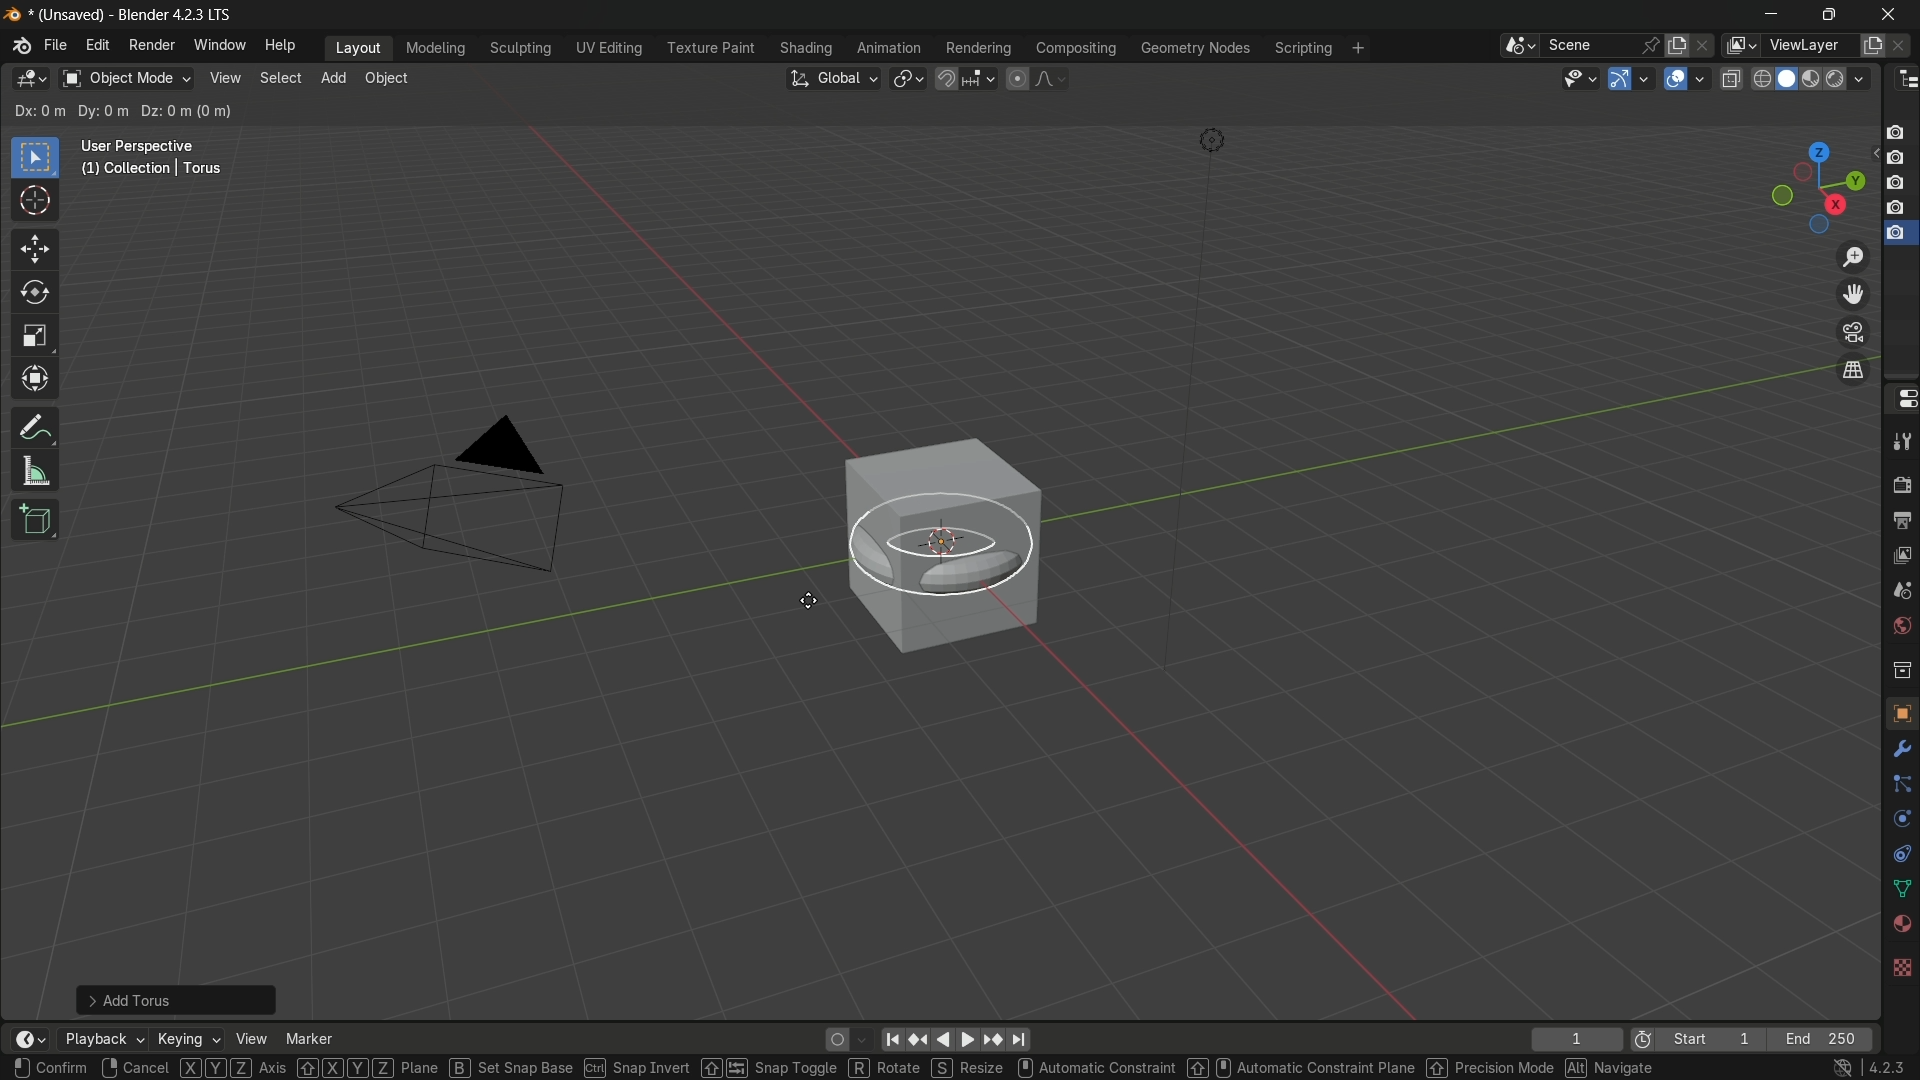 The height and width of the screenshot is (1080, 1920). Describe the element at coordinates (1902, 45) in the screenshot. I see `remove layer` at that location.